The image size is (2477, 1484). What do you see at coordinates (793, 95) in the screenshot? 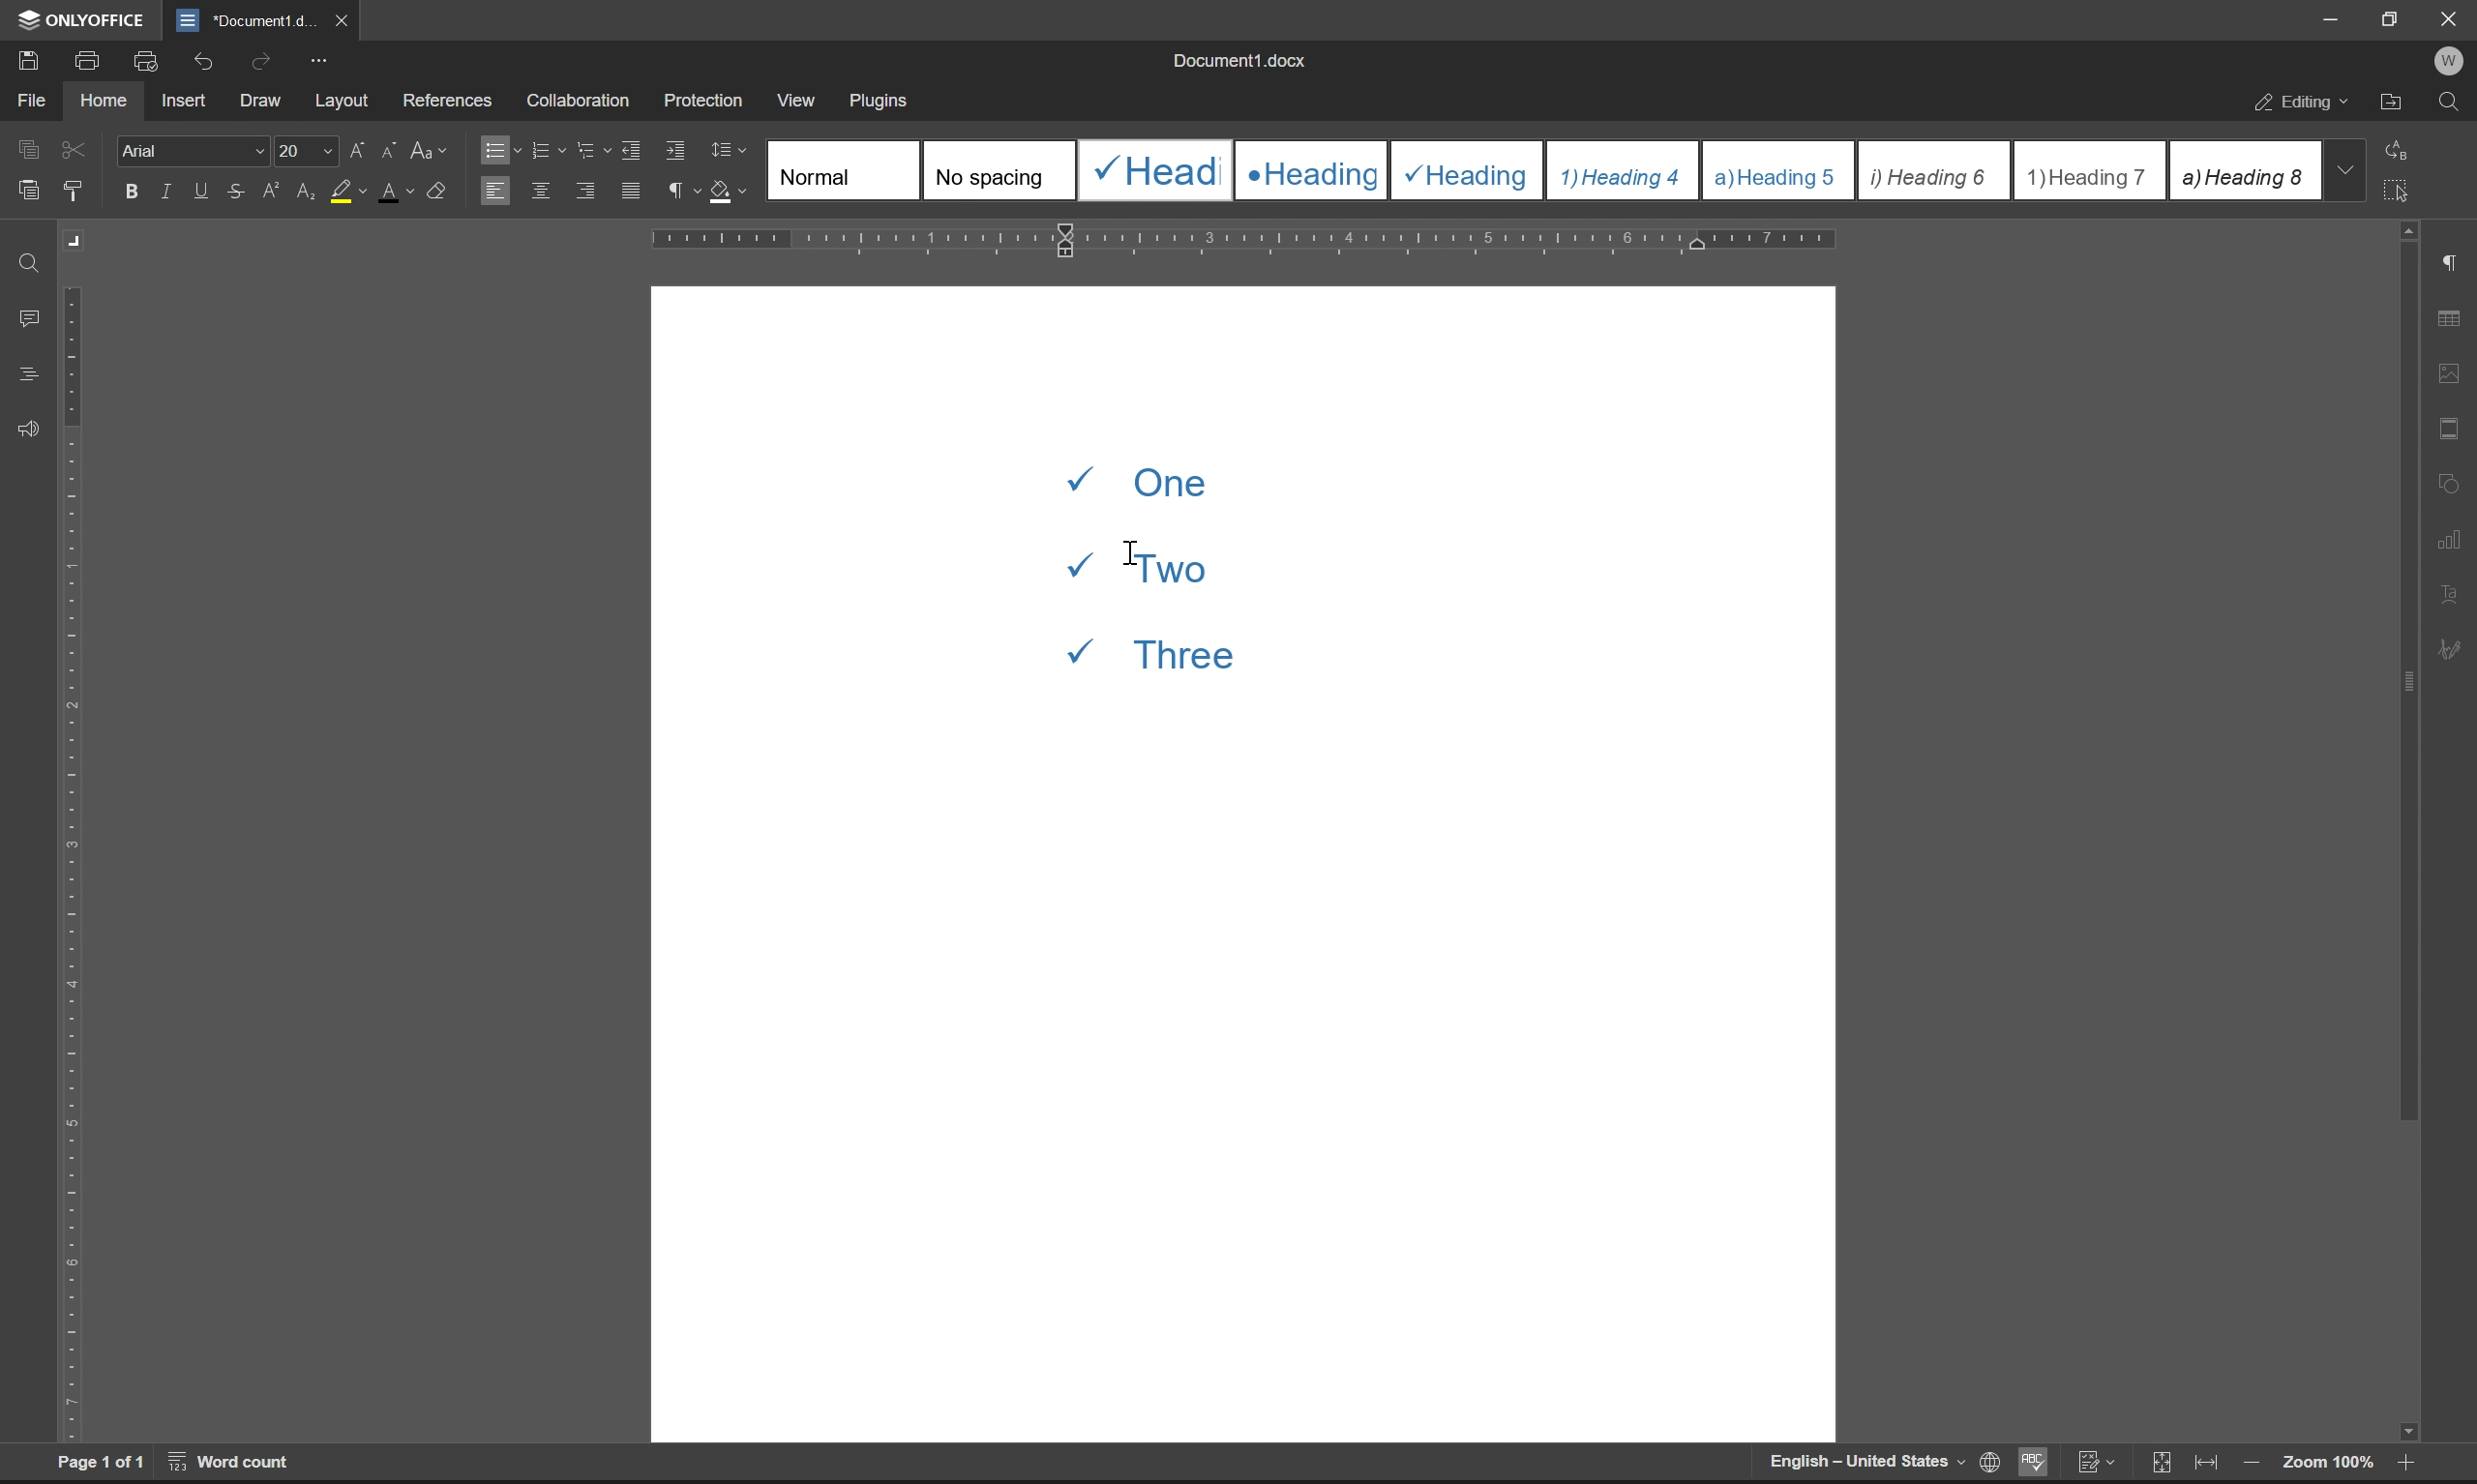
I see `view` at bounding box center [793, 95].